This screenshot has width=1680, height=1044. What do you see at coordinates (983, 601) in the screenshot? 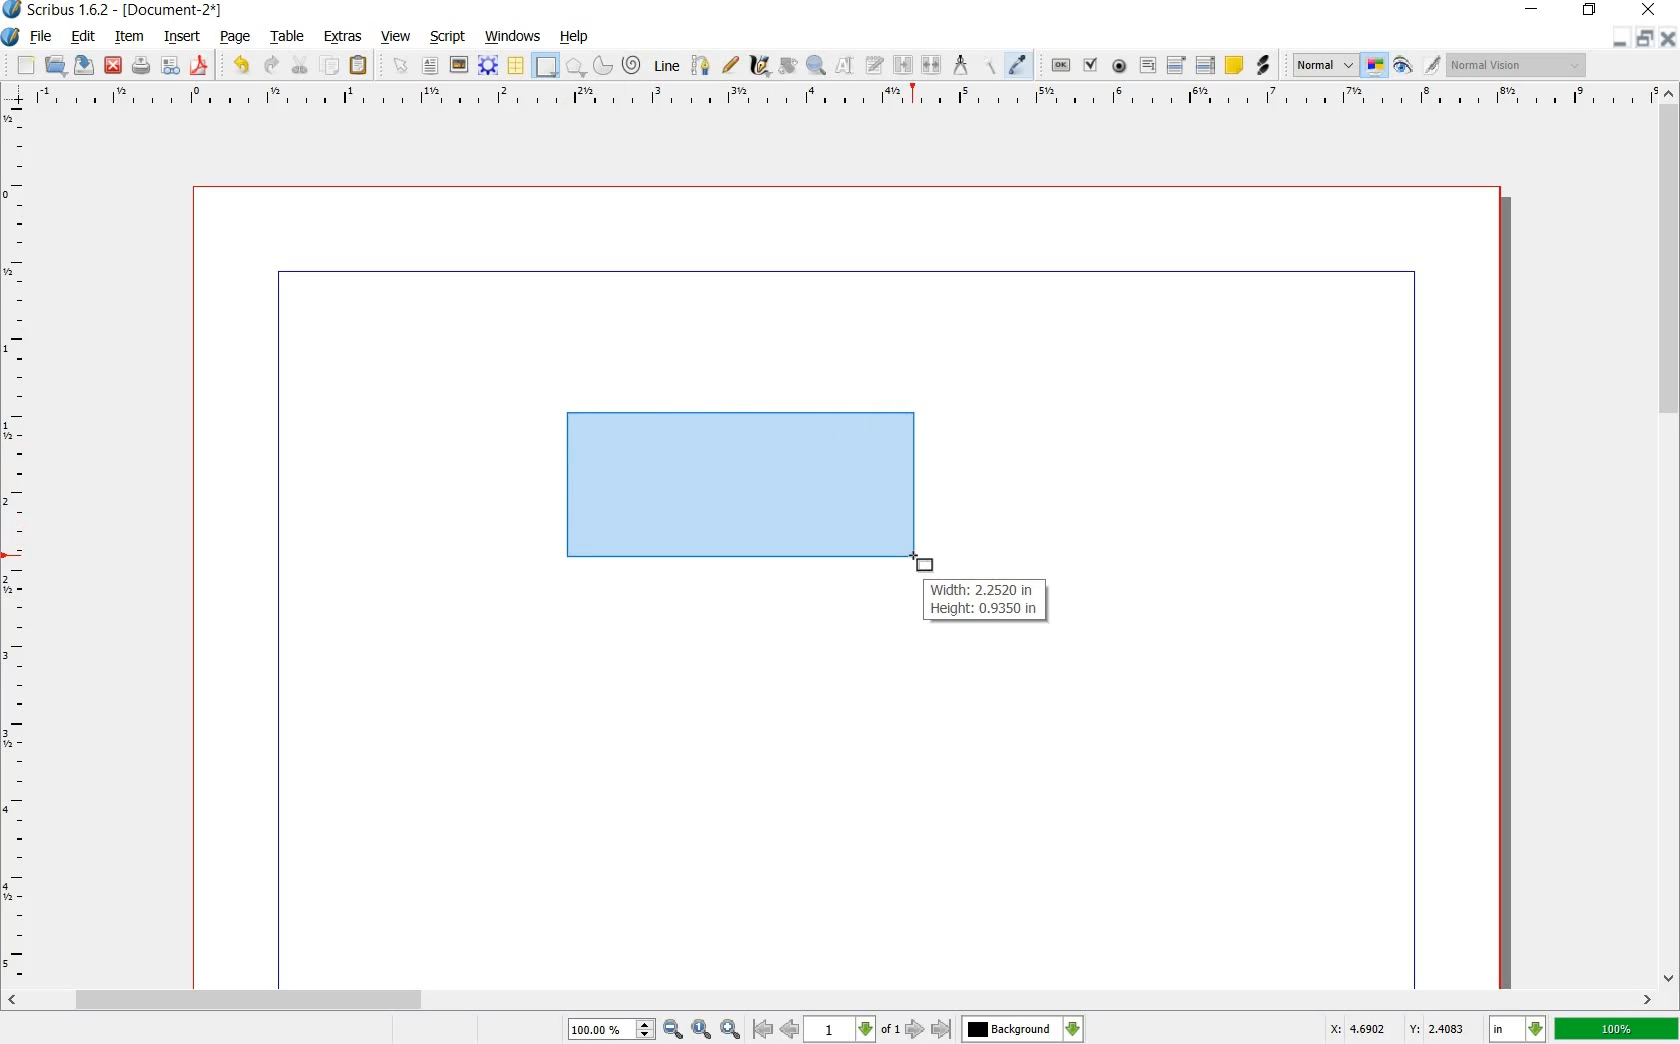
I see `Width: 2.2520 in Height: 0.9350 in` at bounding box center [983, 601].